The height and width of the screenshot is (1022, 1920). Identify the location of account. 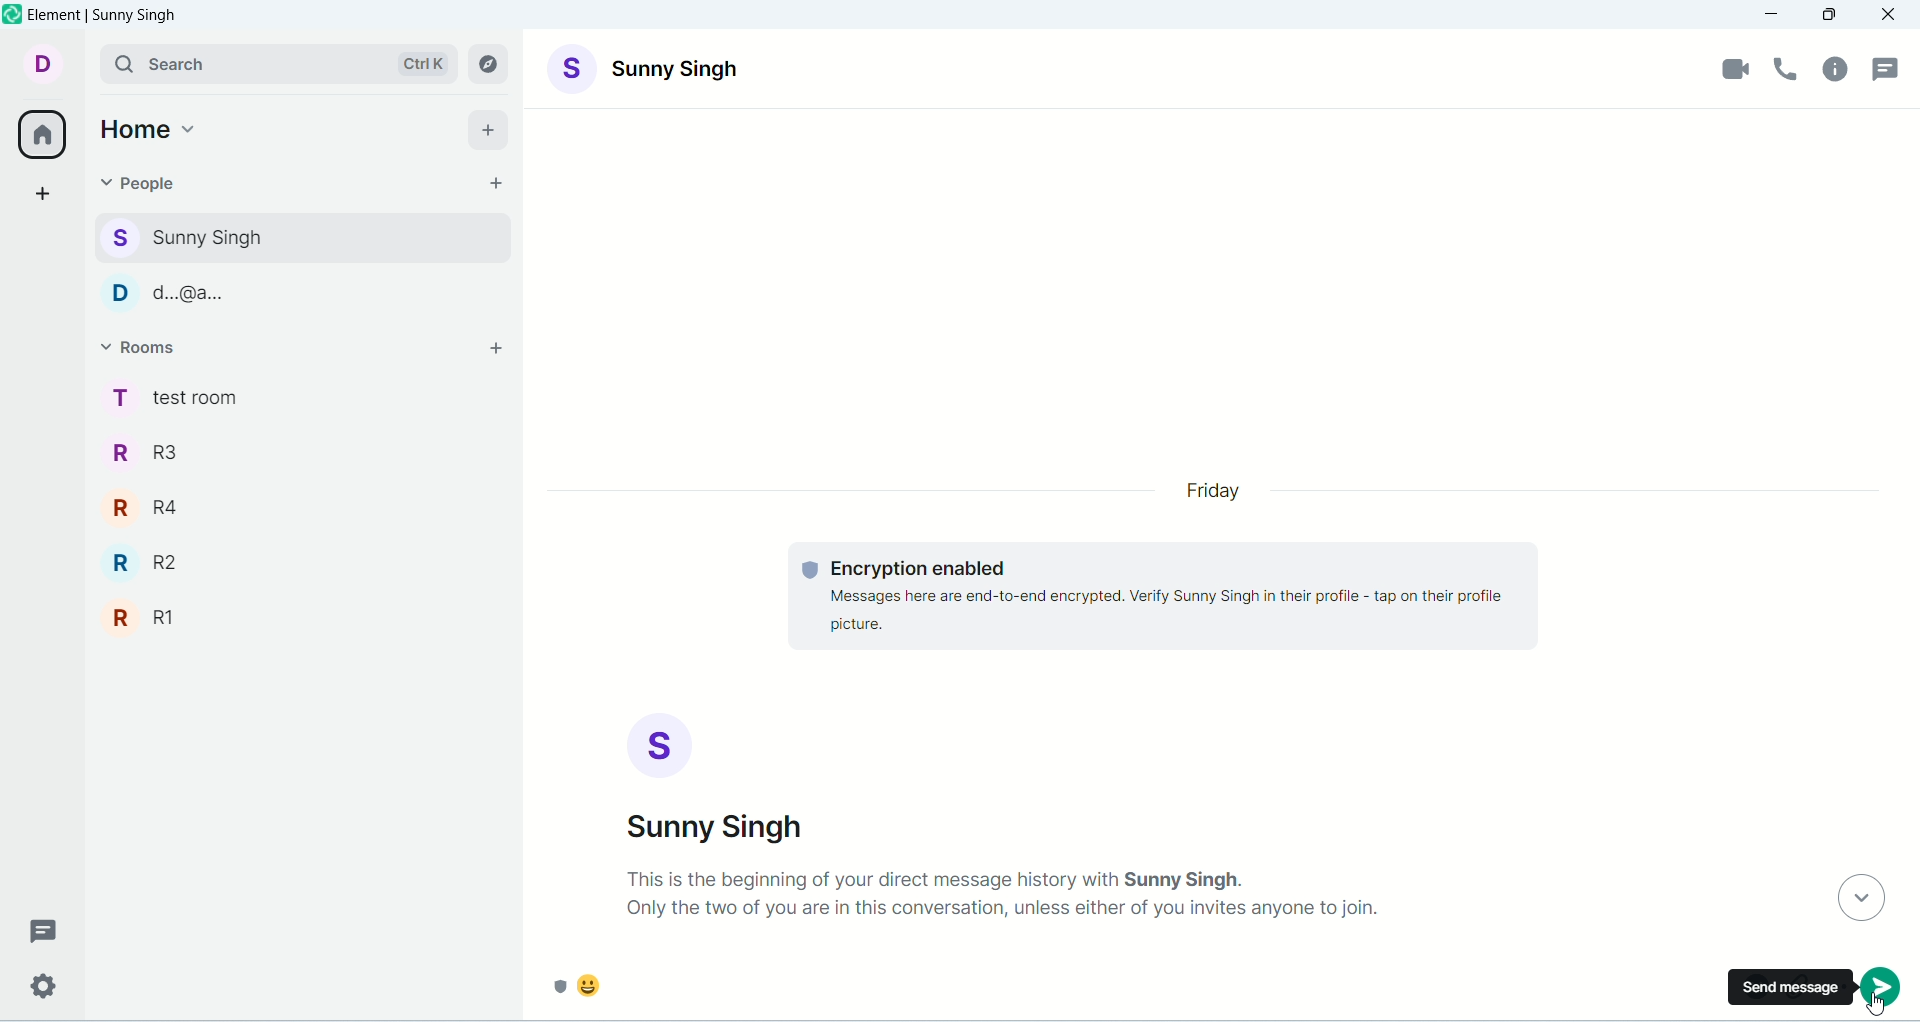
(647, 67).